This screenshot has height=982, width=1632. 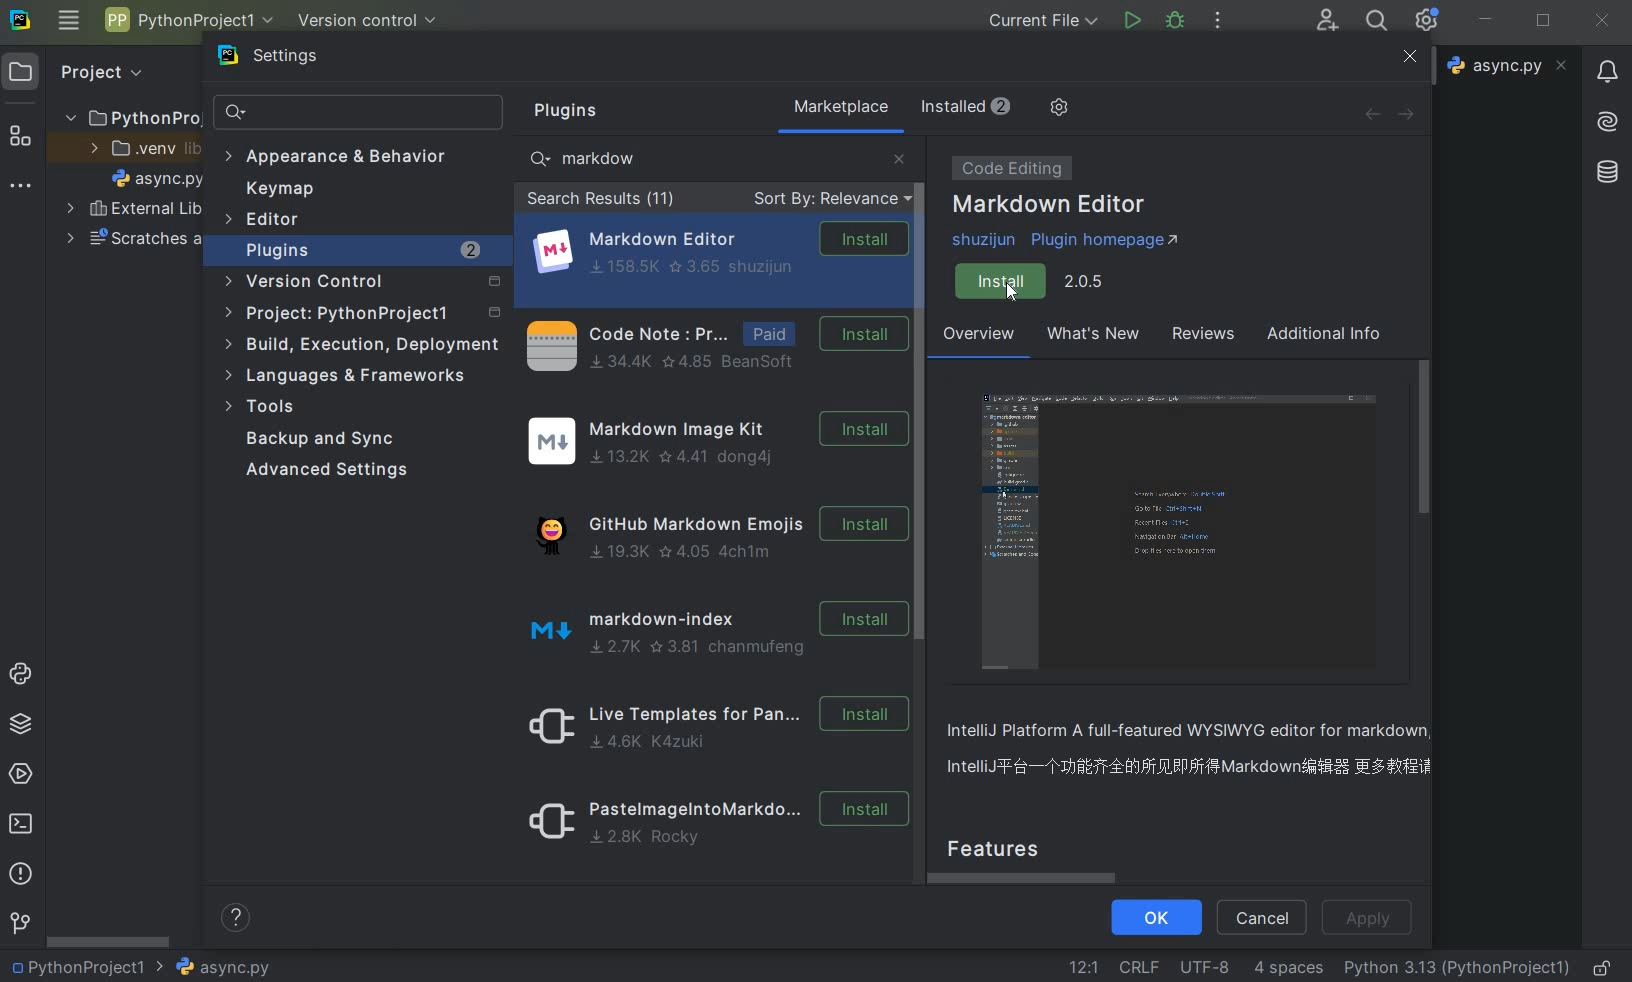 What do you see at coordinates (1012, 846) in the screenshot?
I see `features` at bounding box center [1012, 846].